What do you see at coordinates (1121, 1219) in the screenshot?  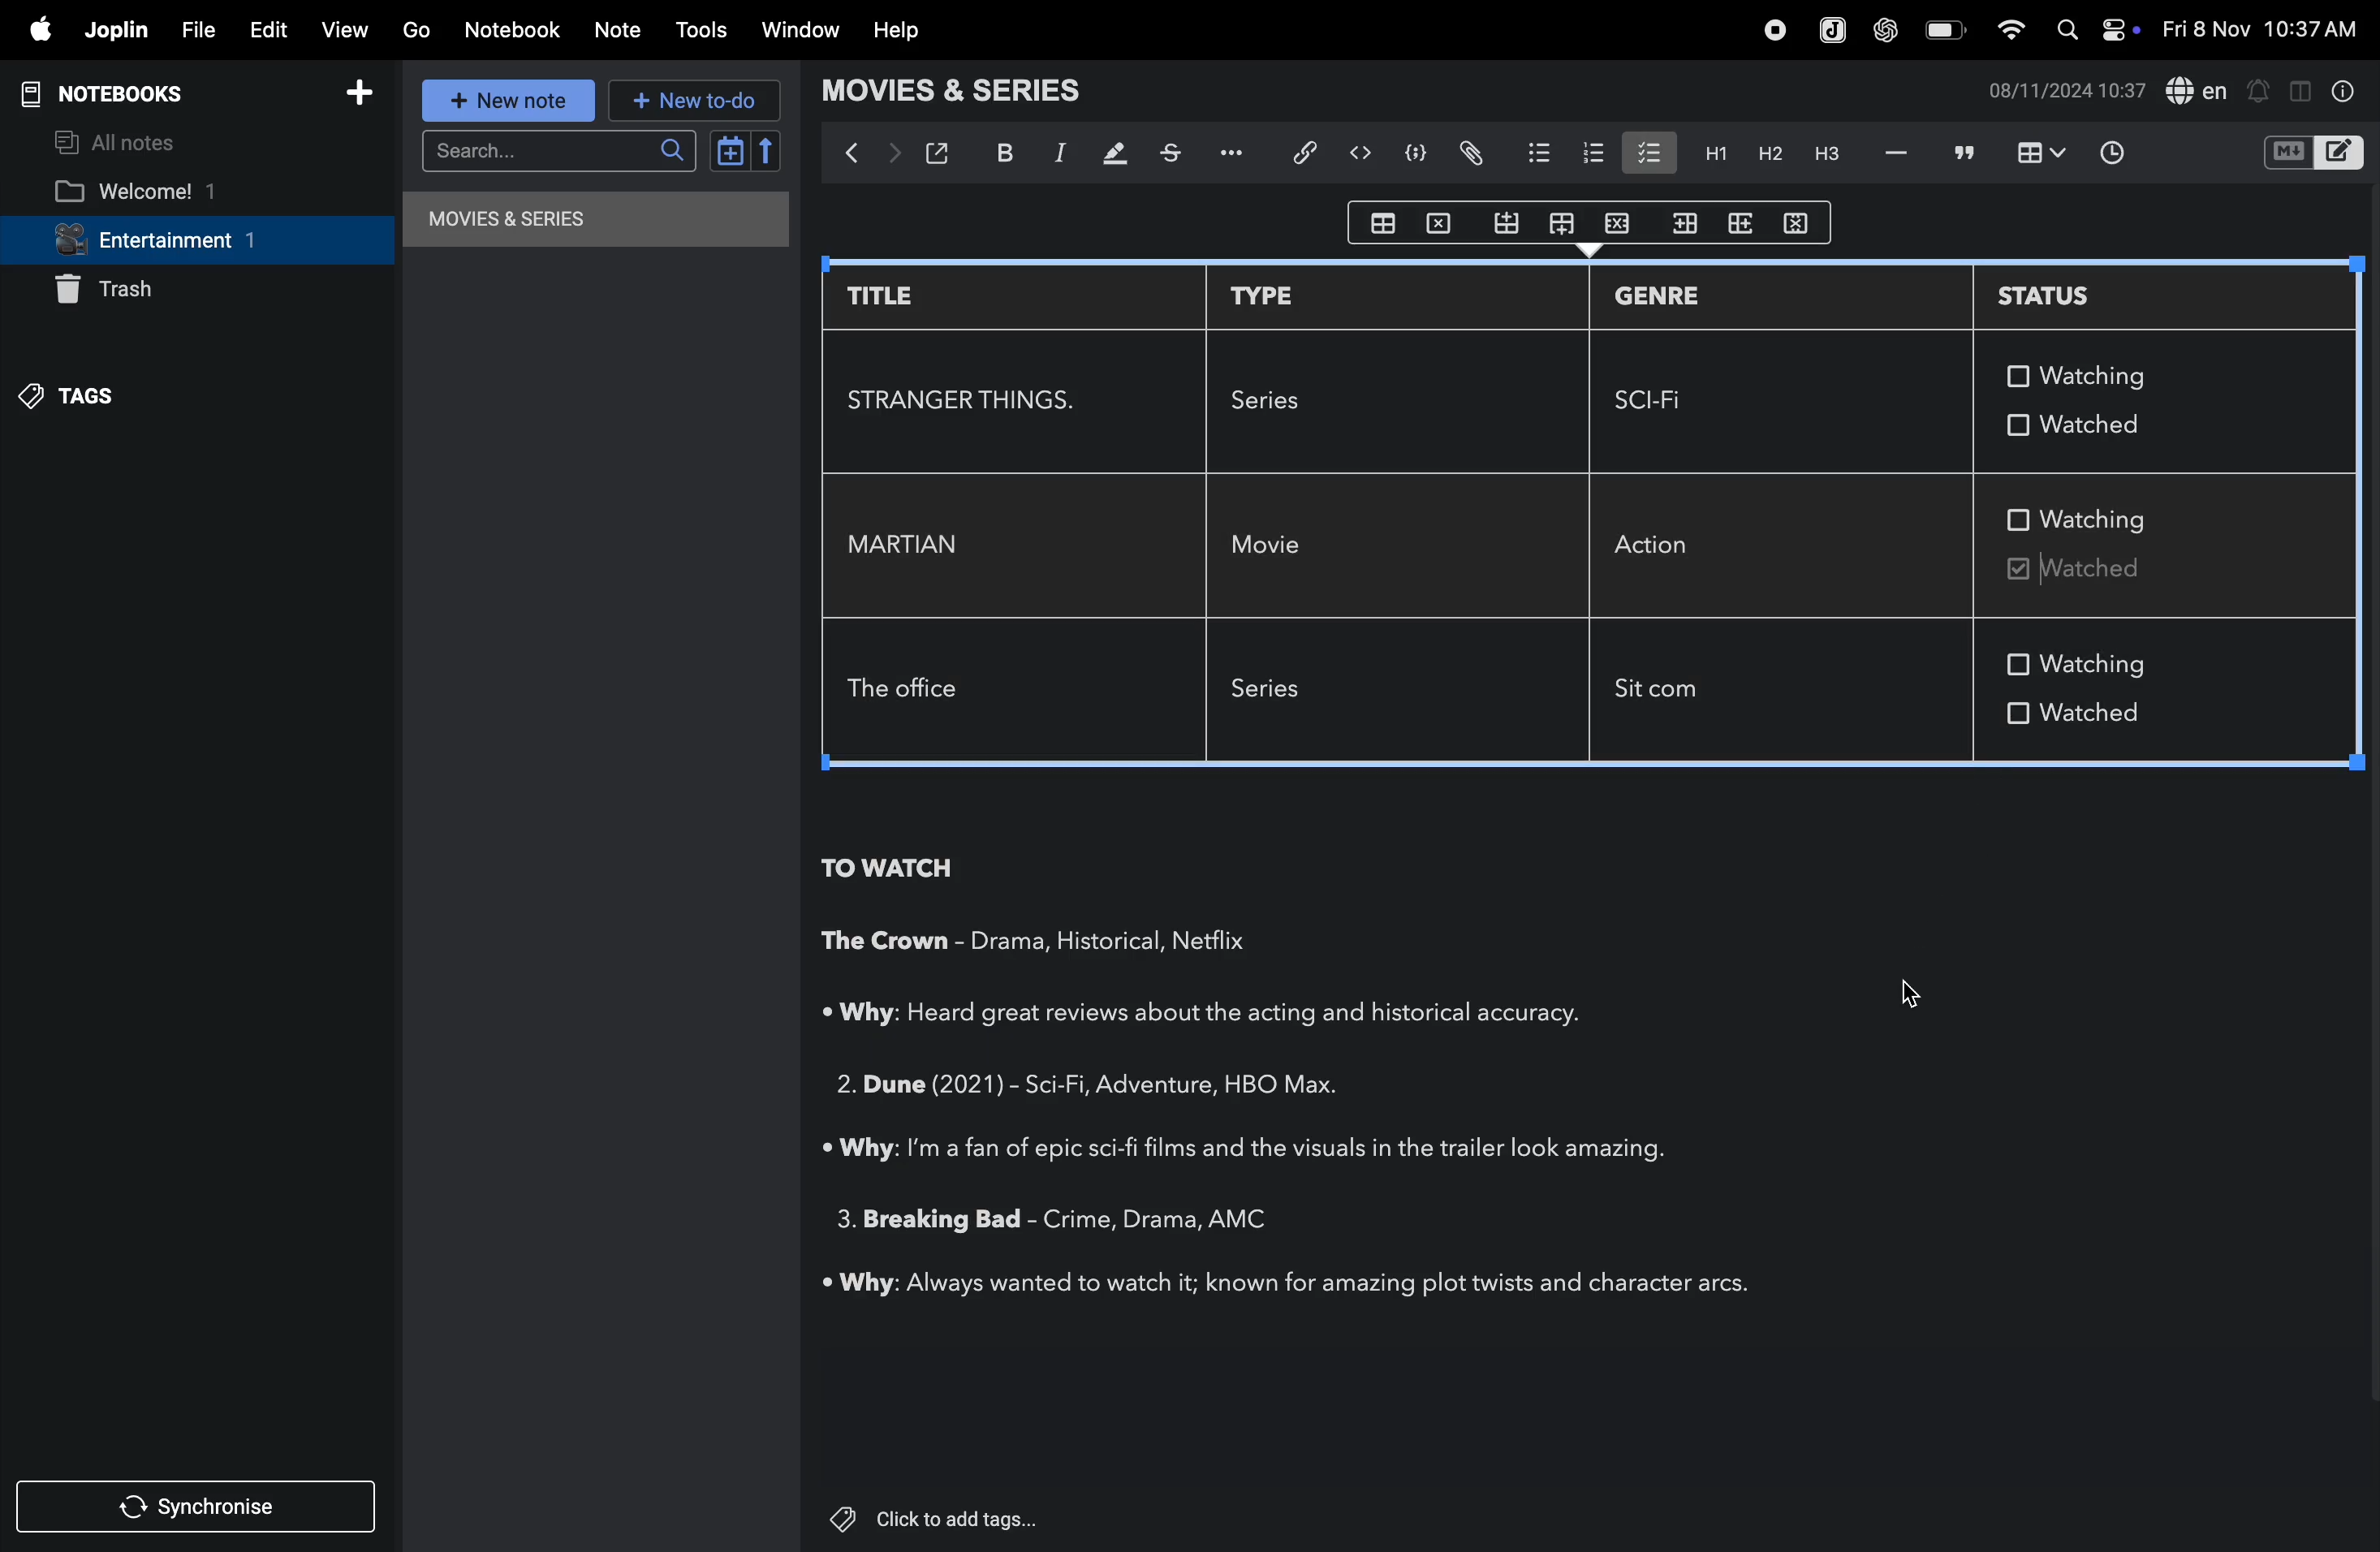 I see `genre` at bounding box center [1121, 1219].